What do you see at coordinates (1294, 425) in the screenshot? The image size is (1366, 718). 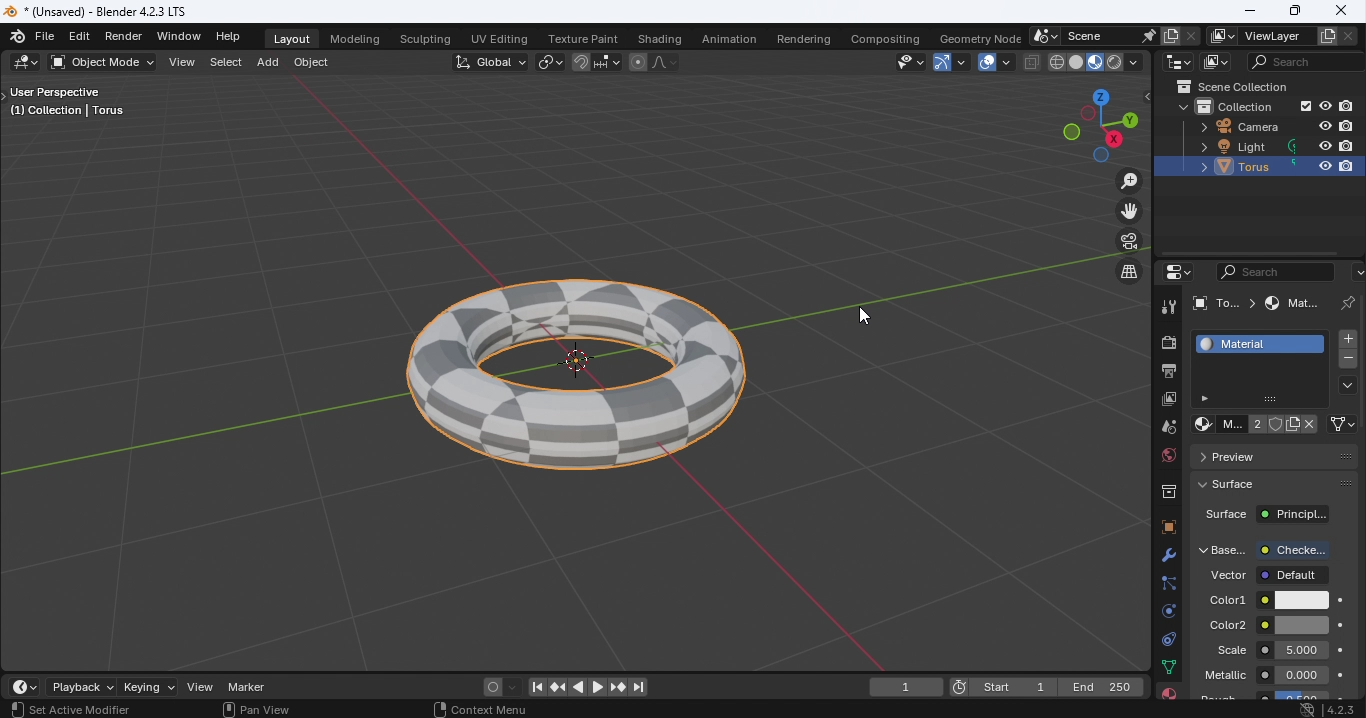 I see `New Material` at bounding box center [1294, 425].